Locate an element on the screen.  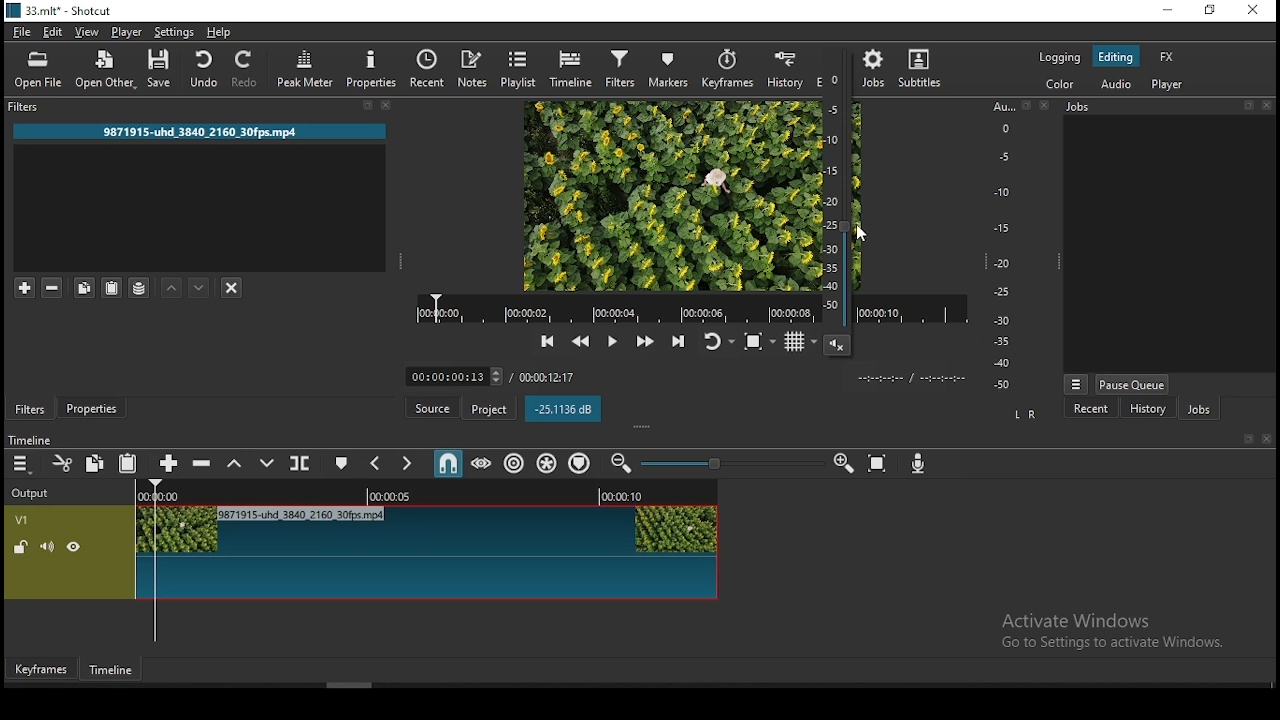
unlocked is located at coordinates (20, 547).